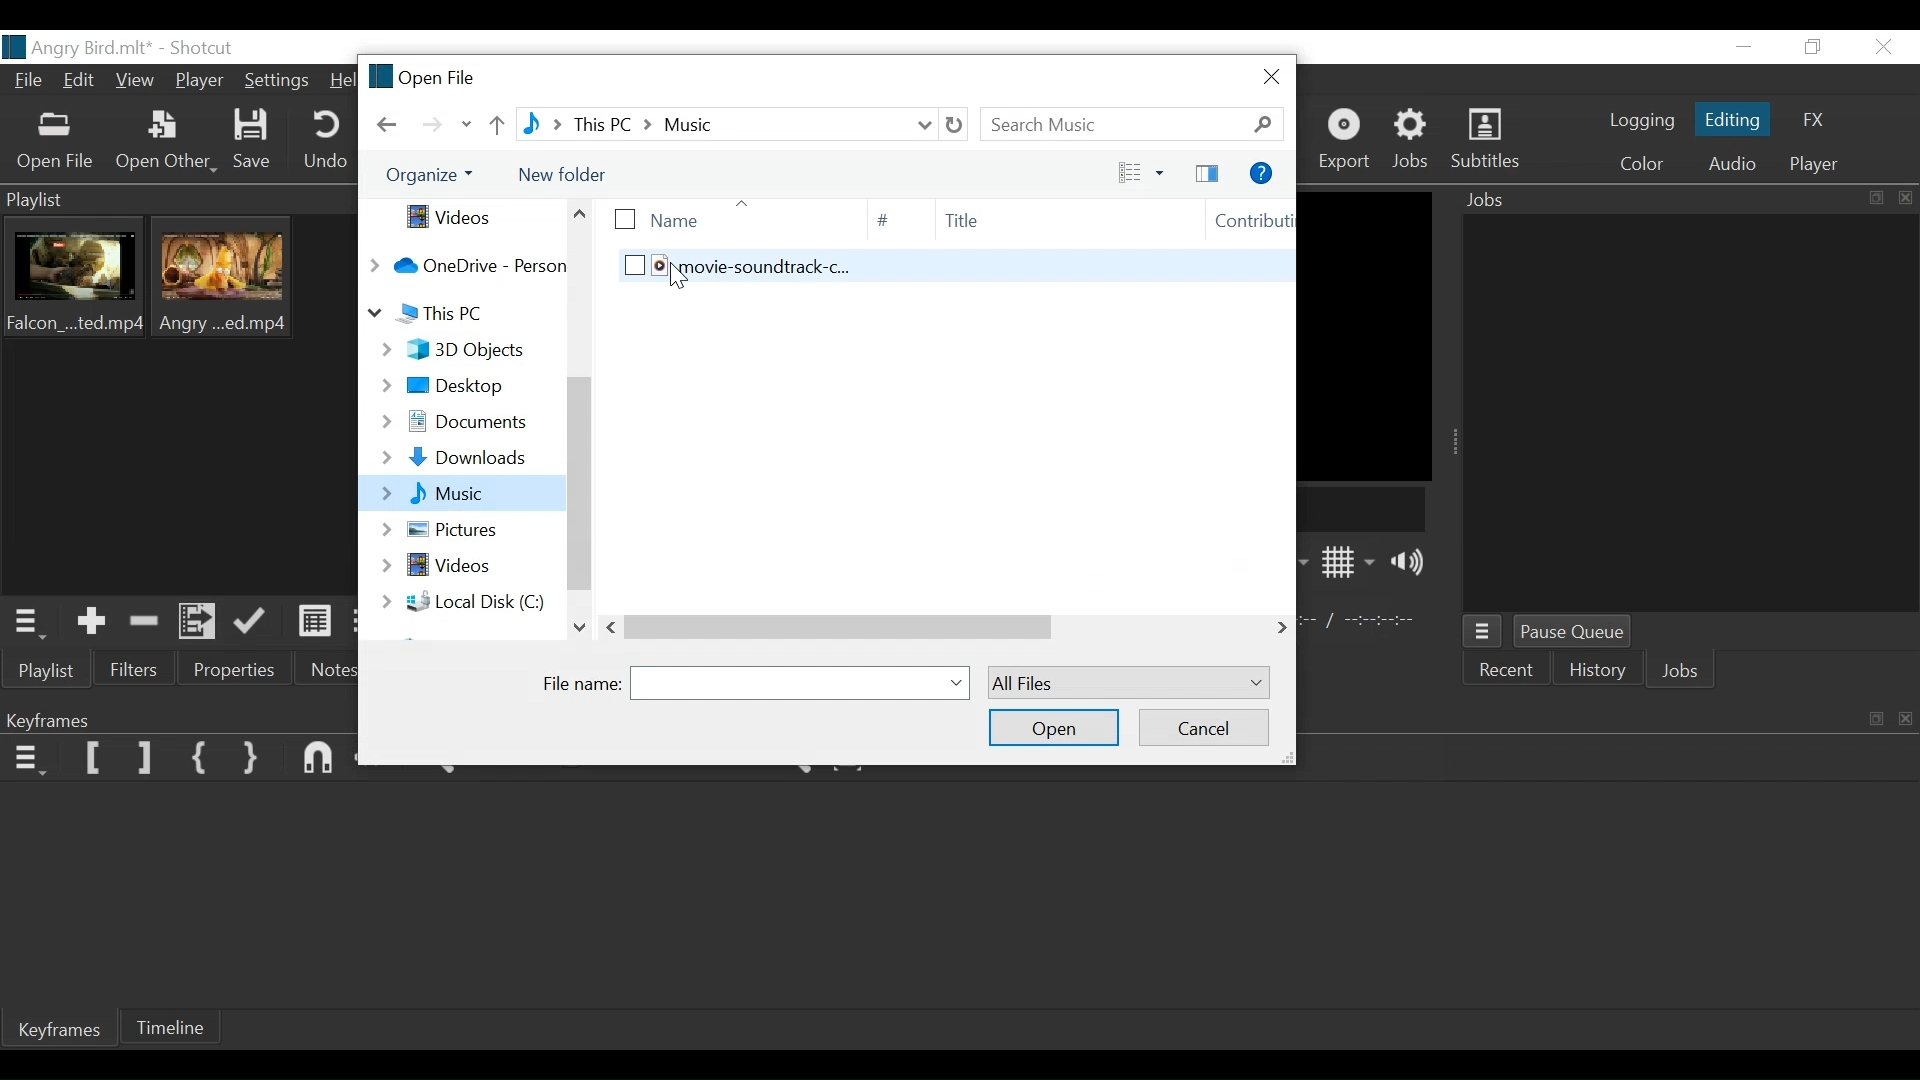  I want to click on Undo, so click(328, 142).